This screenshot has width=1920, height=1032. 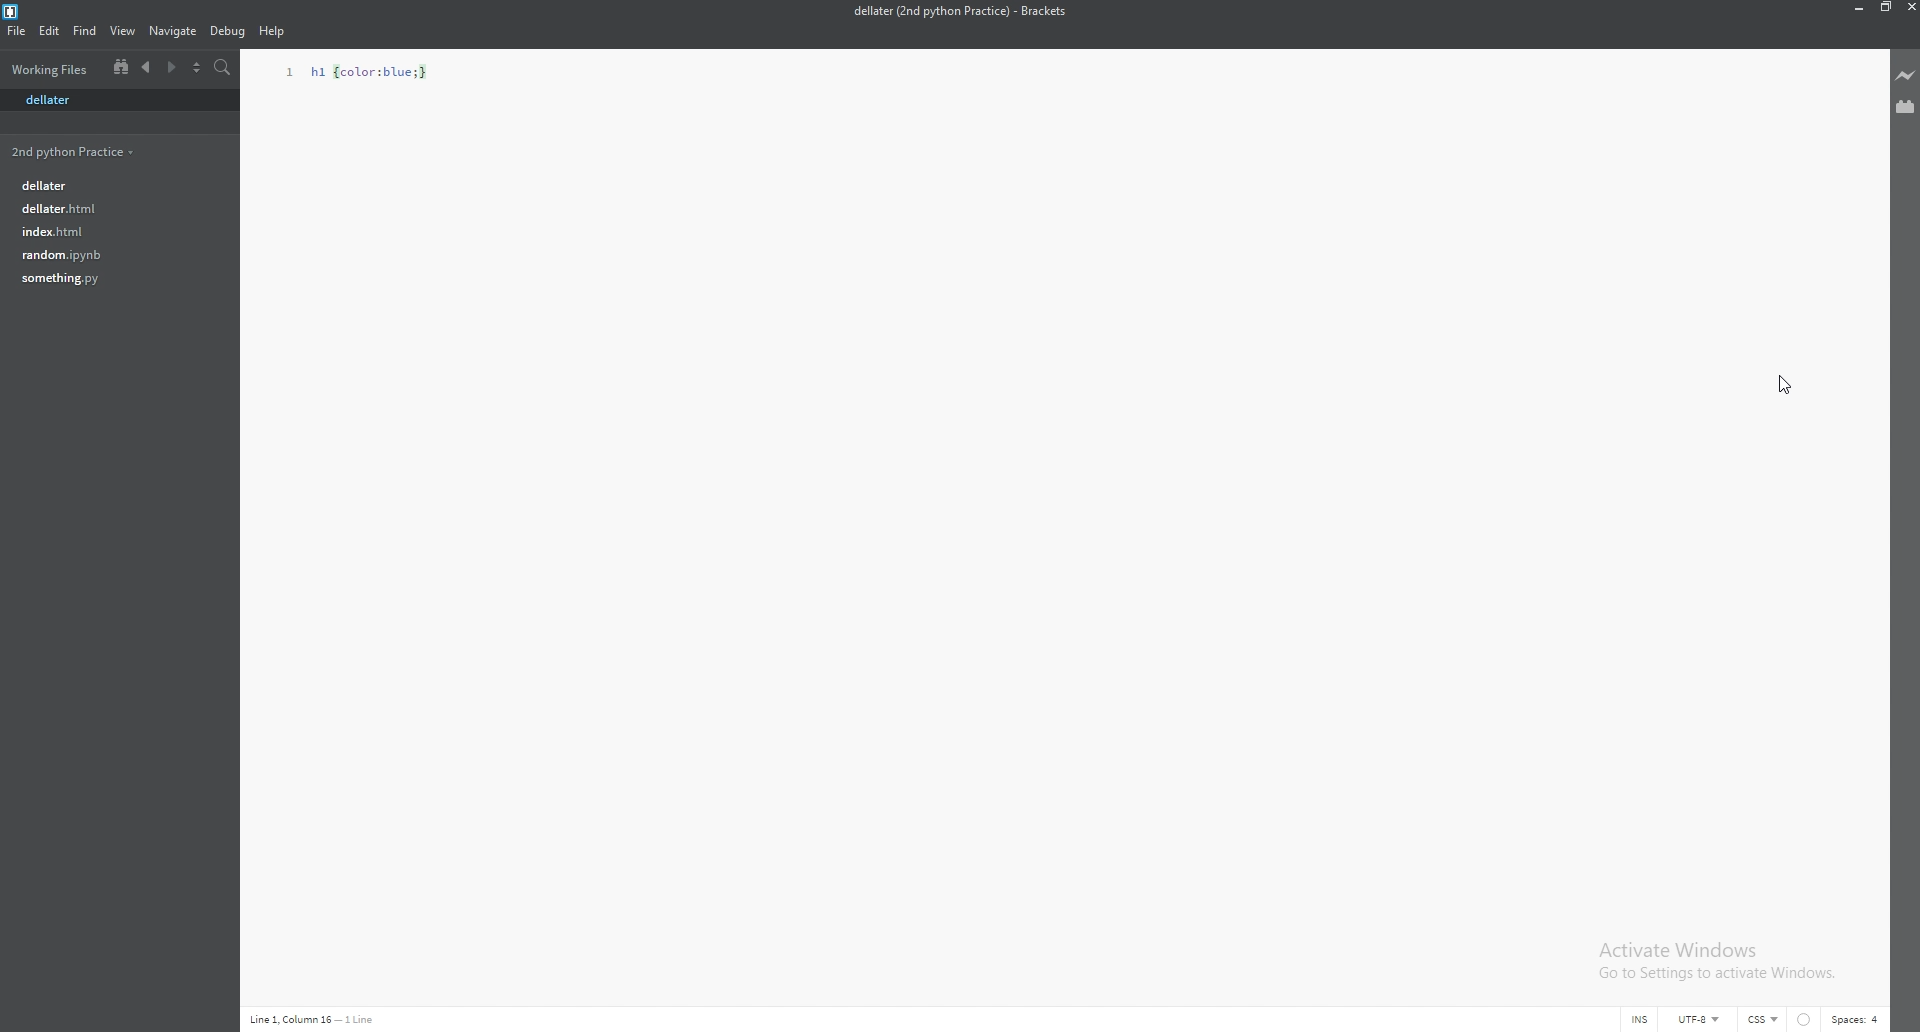 I want to click on spaces:4, so click(x=1859, y=1019).